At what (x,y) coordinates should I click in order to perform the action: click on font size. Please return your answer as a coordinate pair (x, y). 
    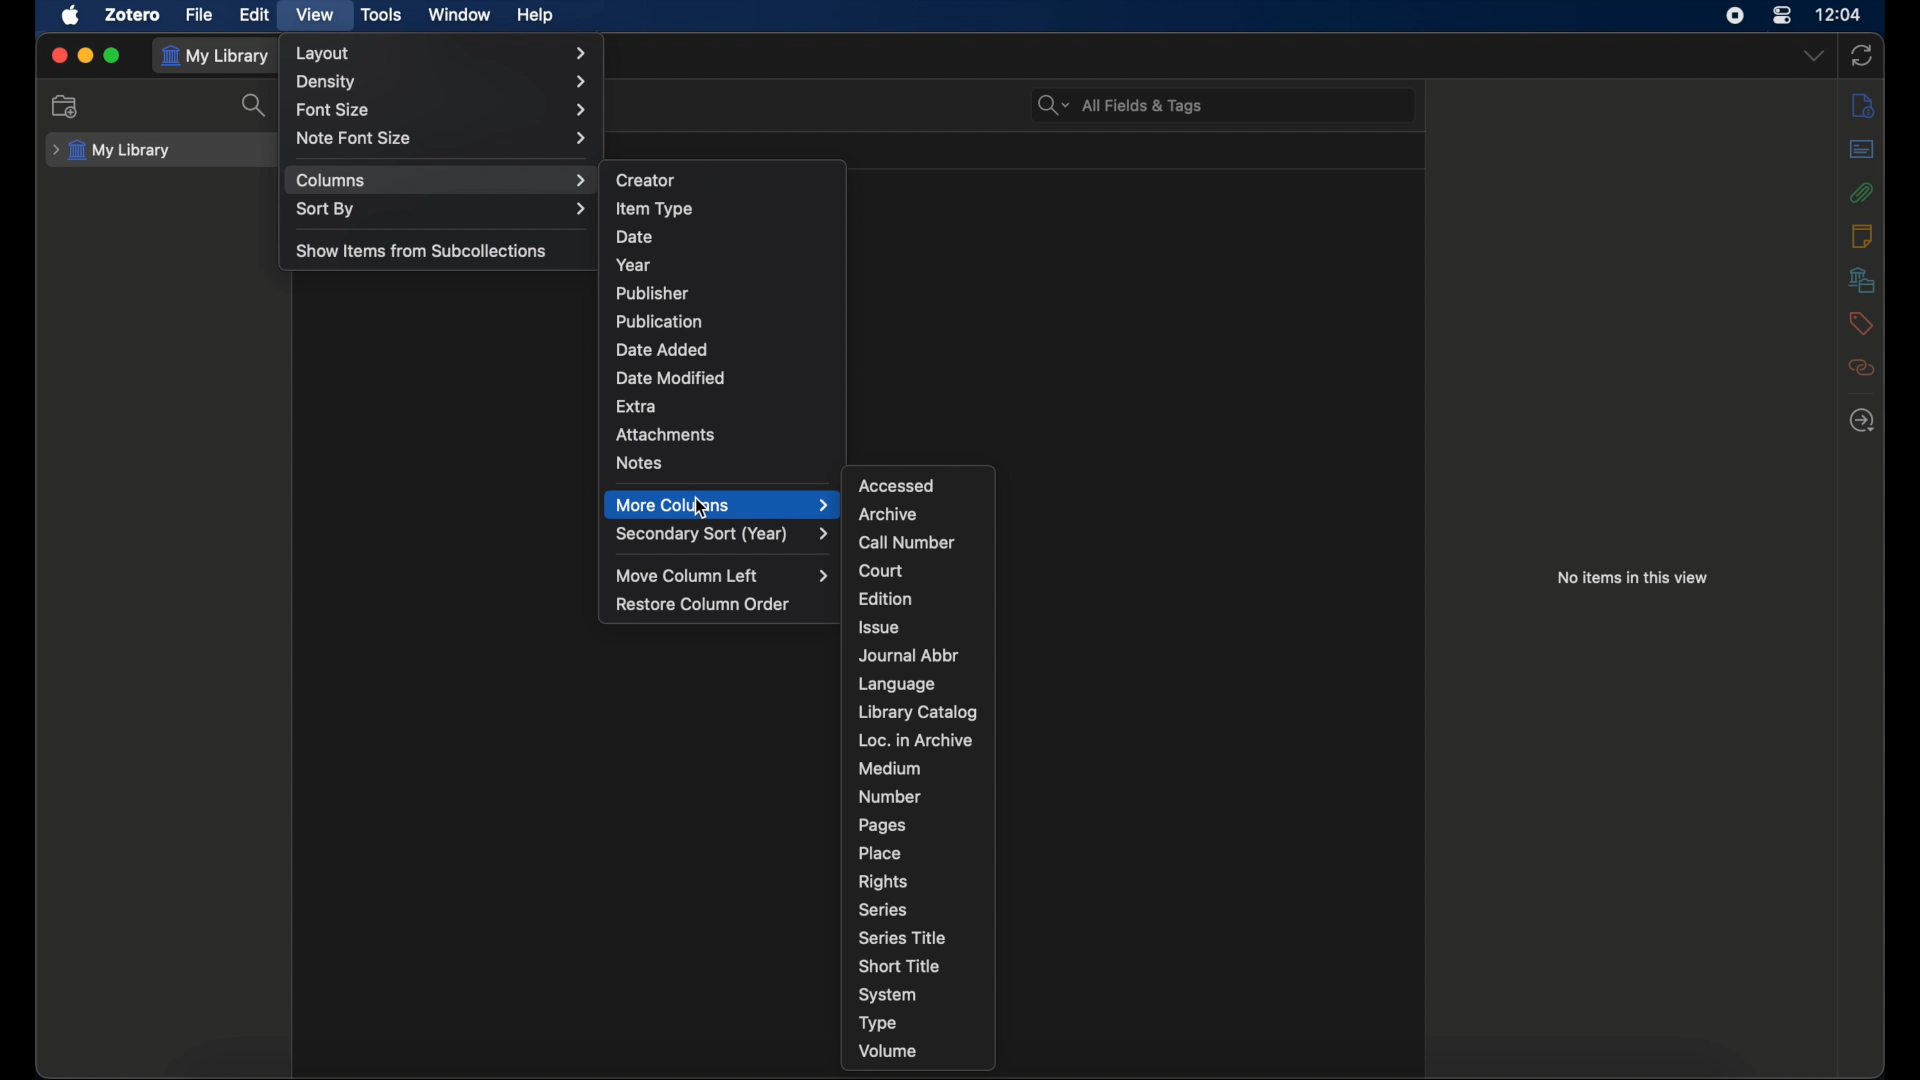
    Looking at the image, I should click on (443, 110).